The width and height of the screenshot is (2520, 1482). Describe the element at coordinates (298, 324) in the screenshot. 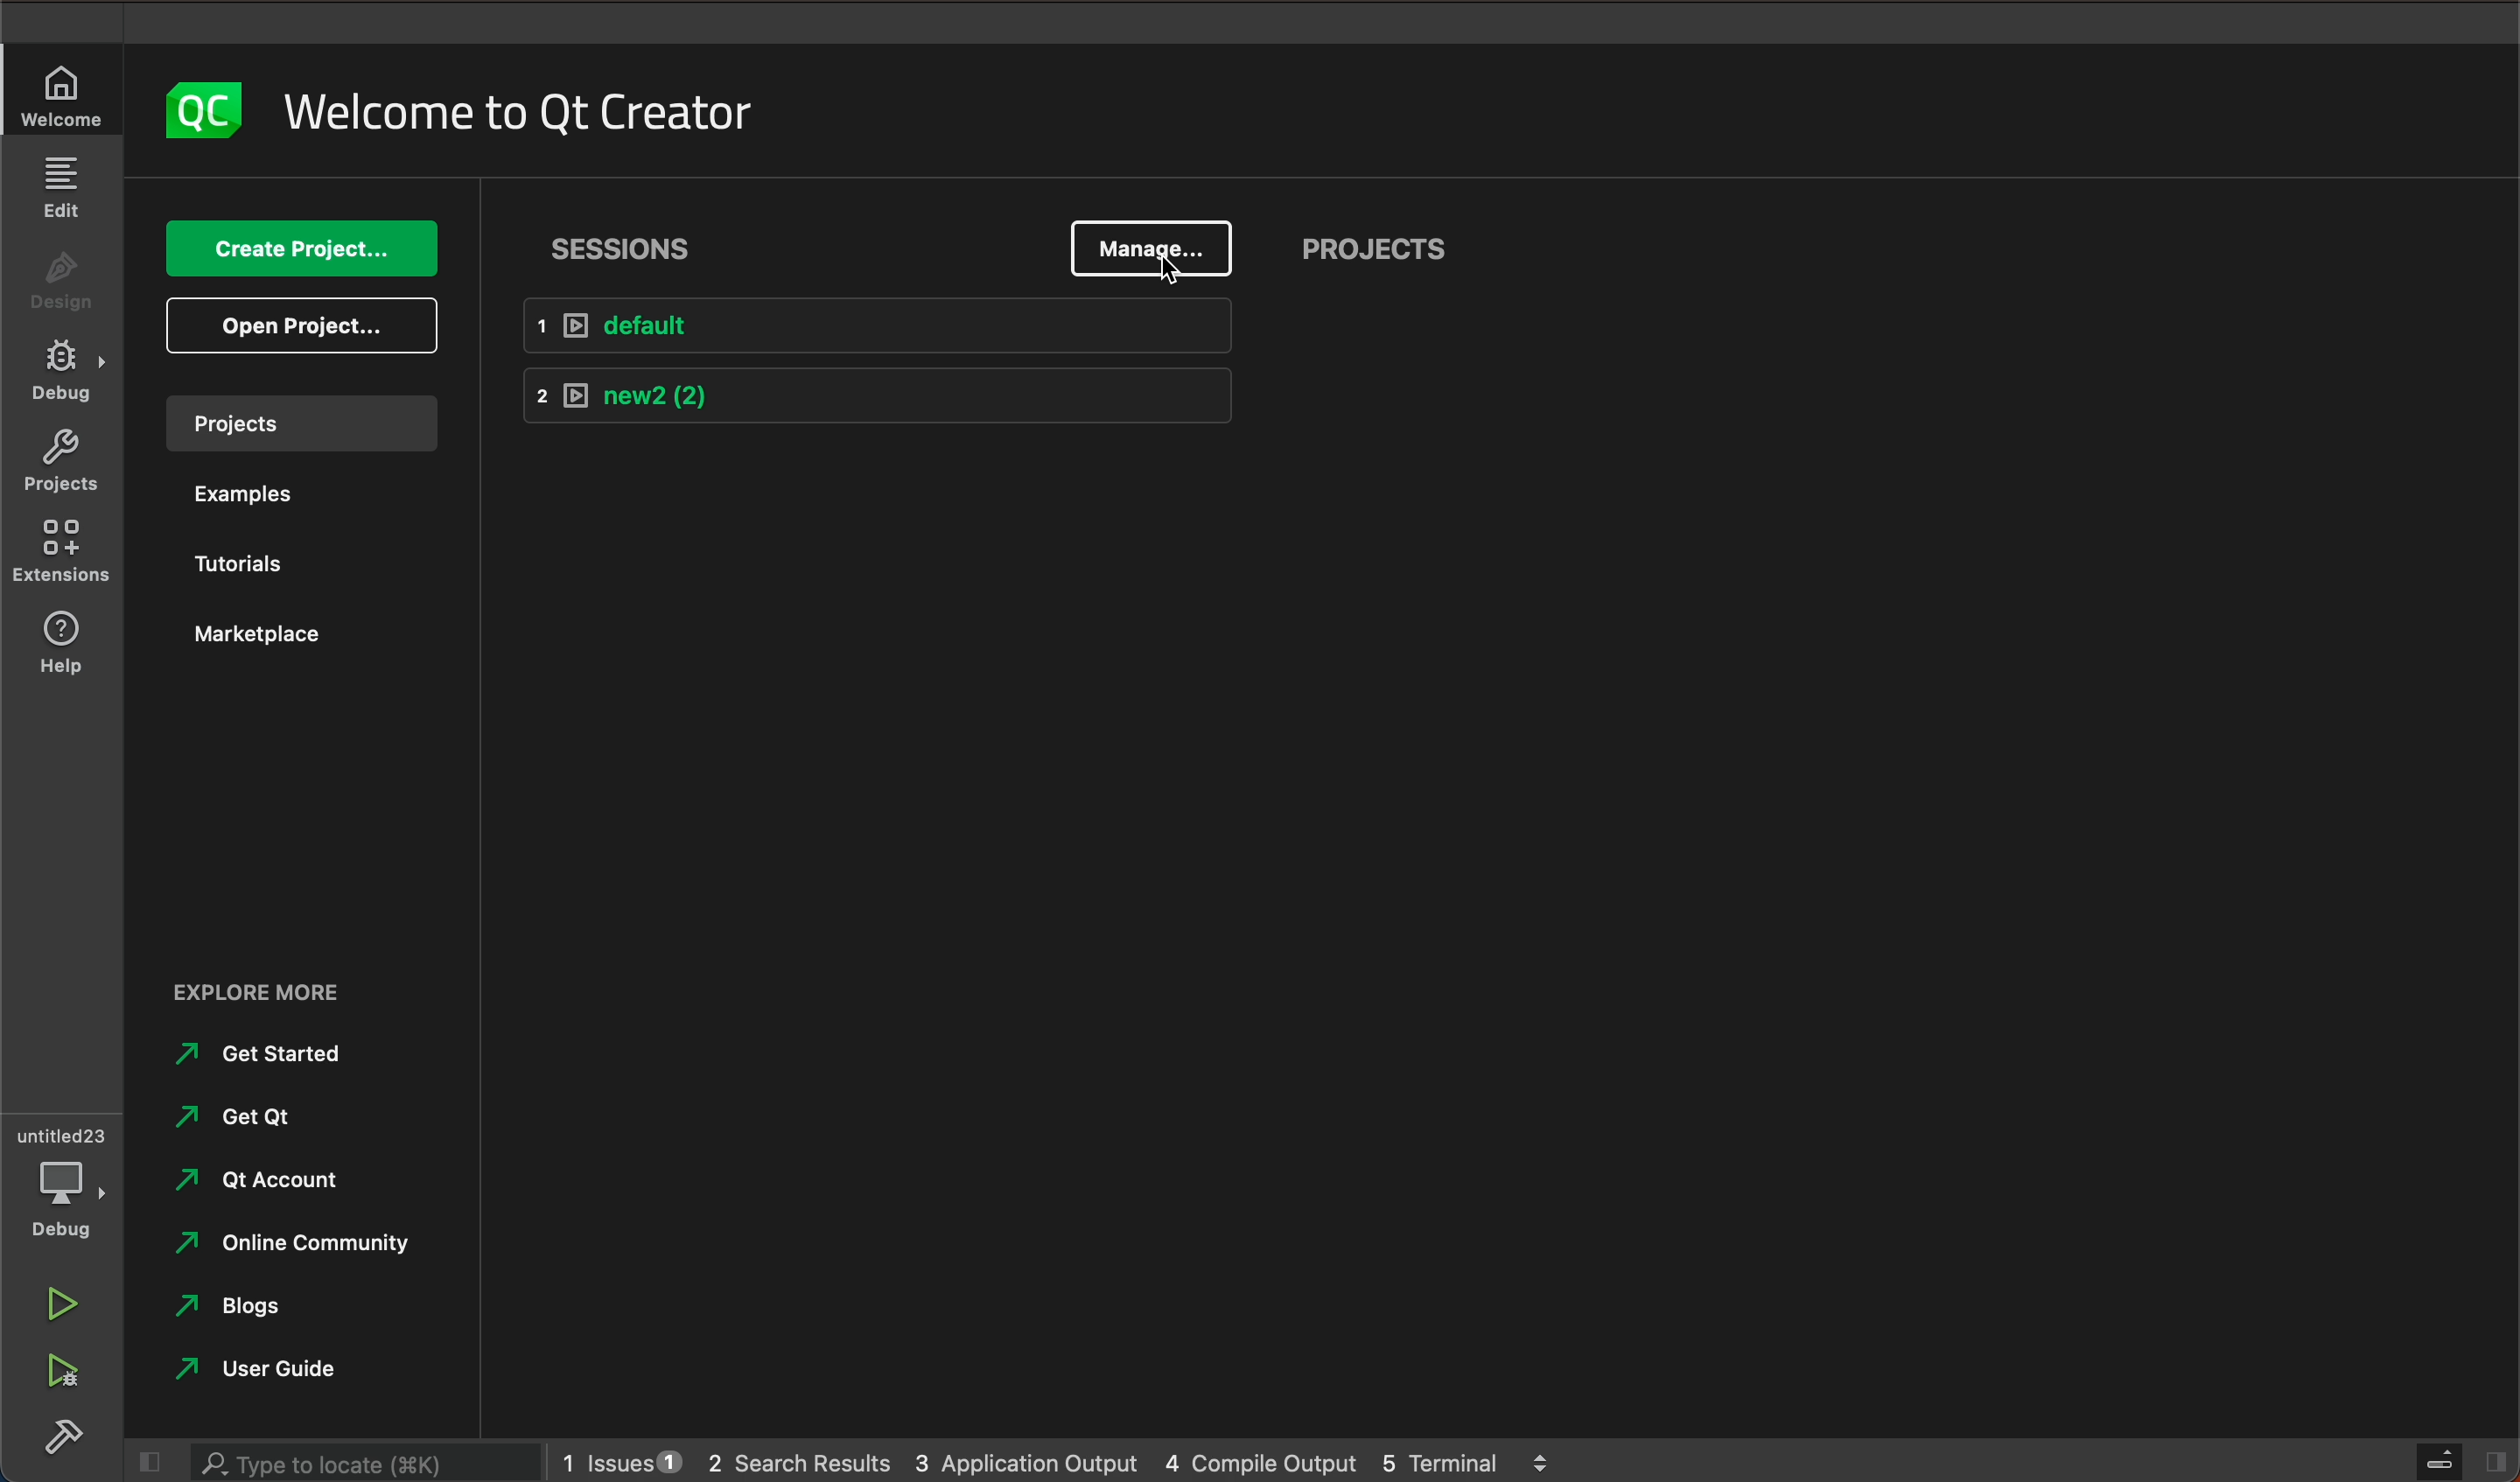

I see `open` at that location.